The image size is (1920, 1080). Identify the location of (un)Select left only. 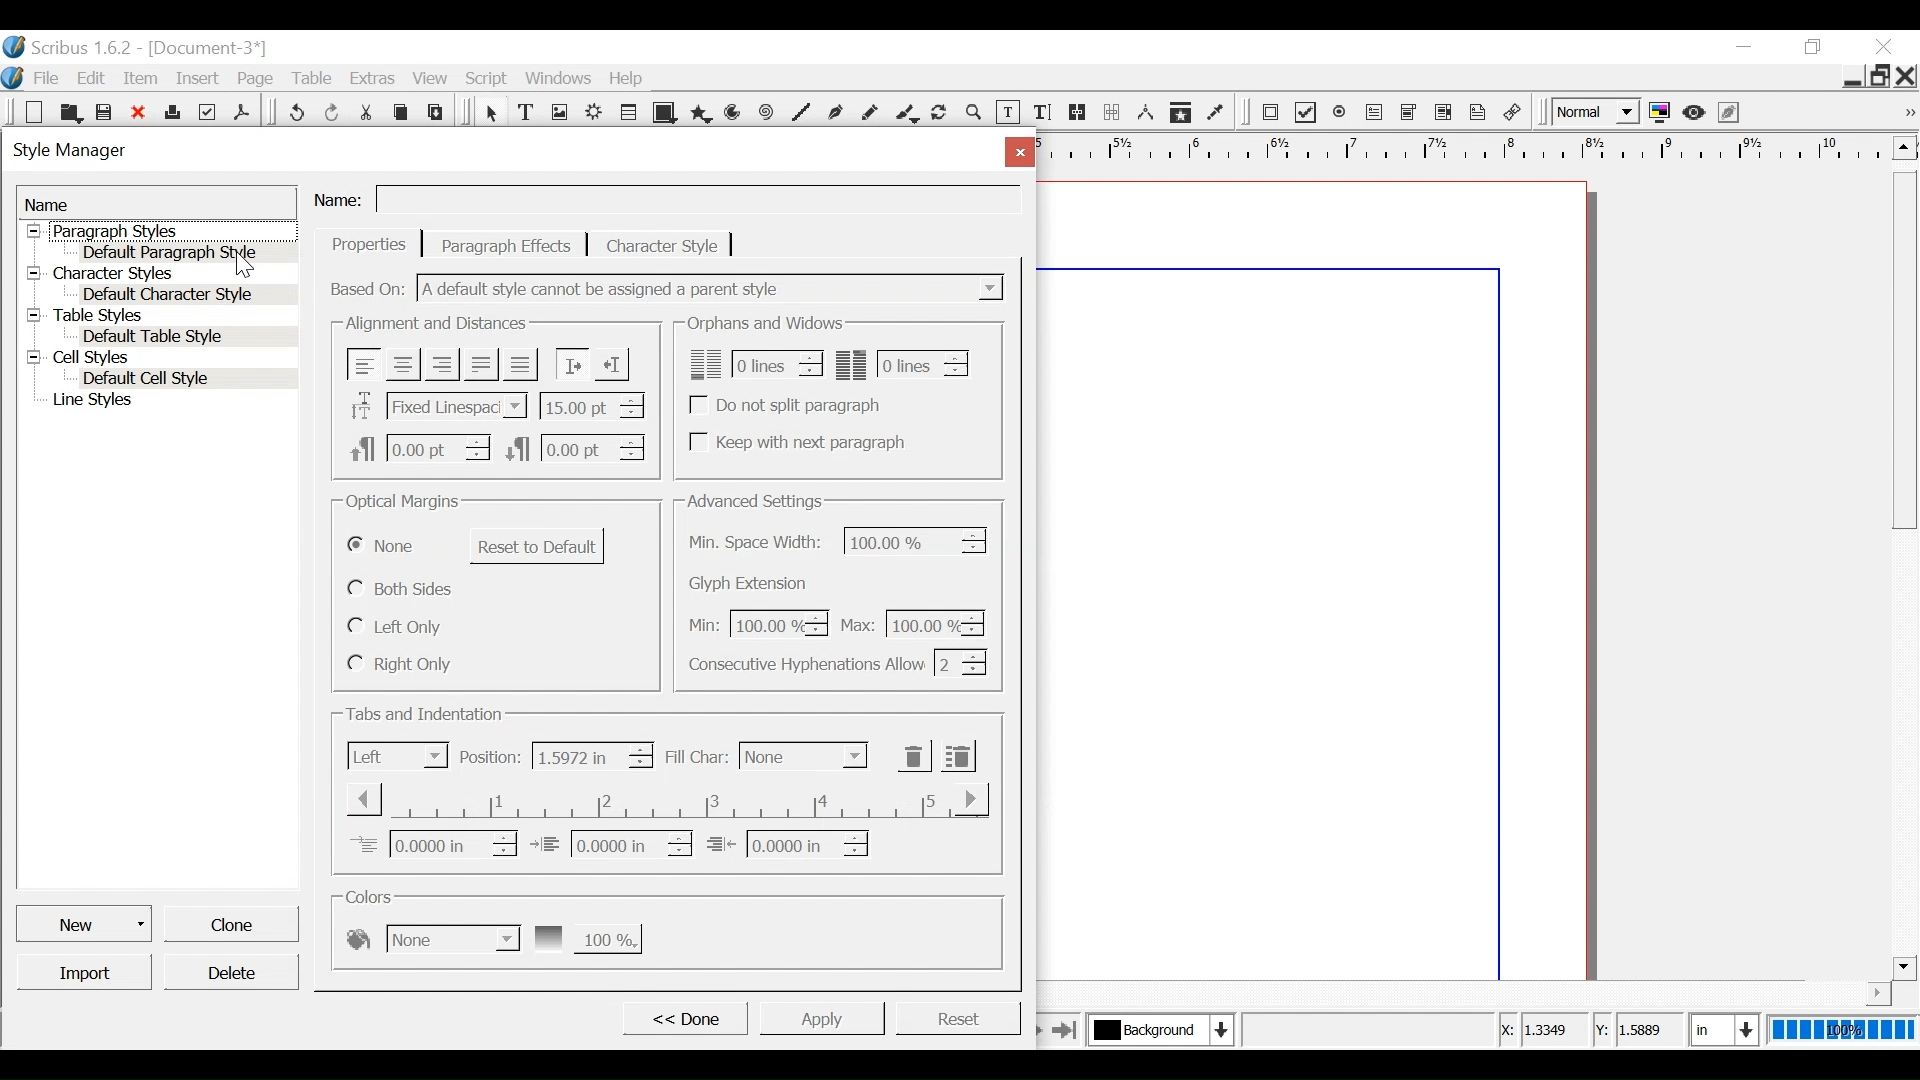
(398, 627).